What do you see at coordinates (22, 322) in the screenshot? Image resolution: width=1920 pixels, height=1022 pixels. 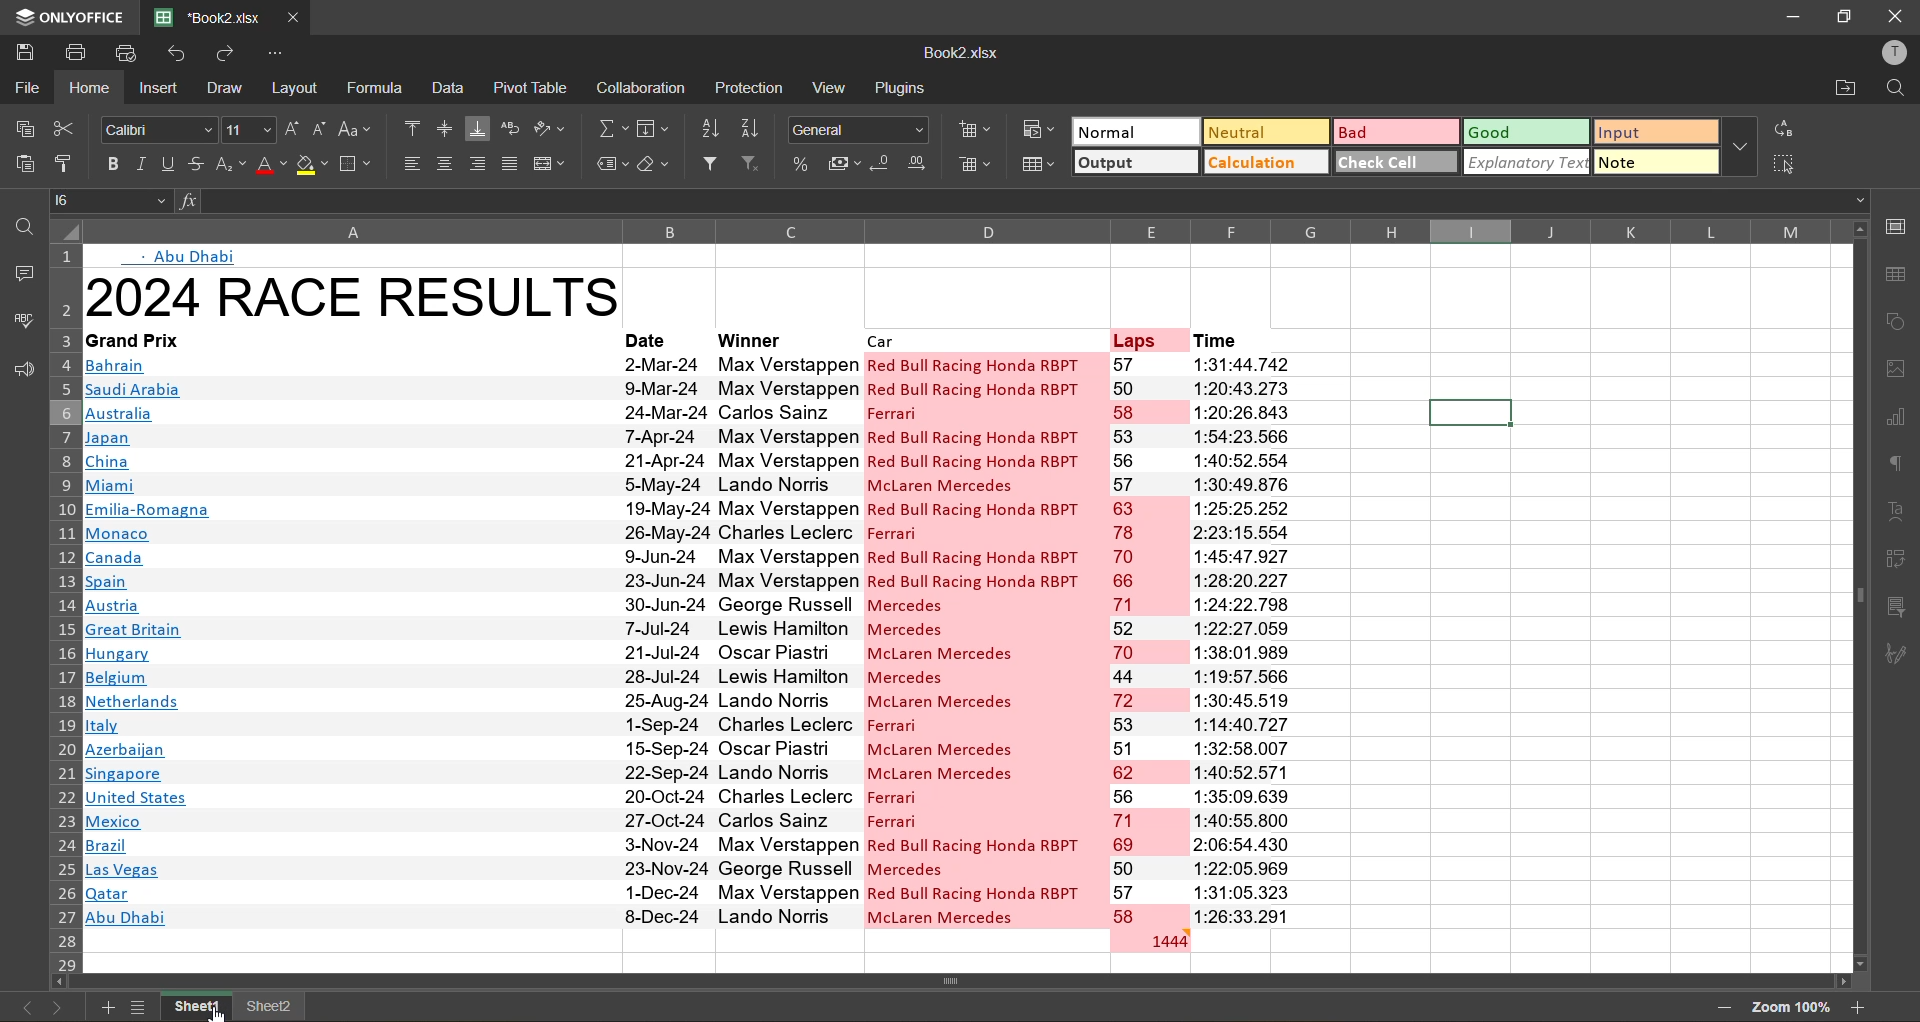 I see `spellcheck` at bounding box center [22, 322].